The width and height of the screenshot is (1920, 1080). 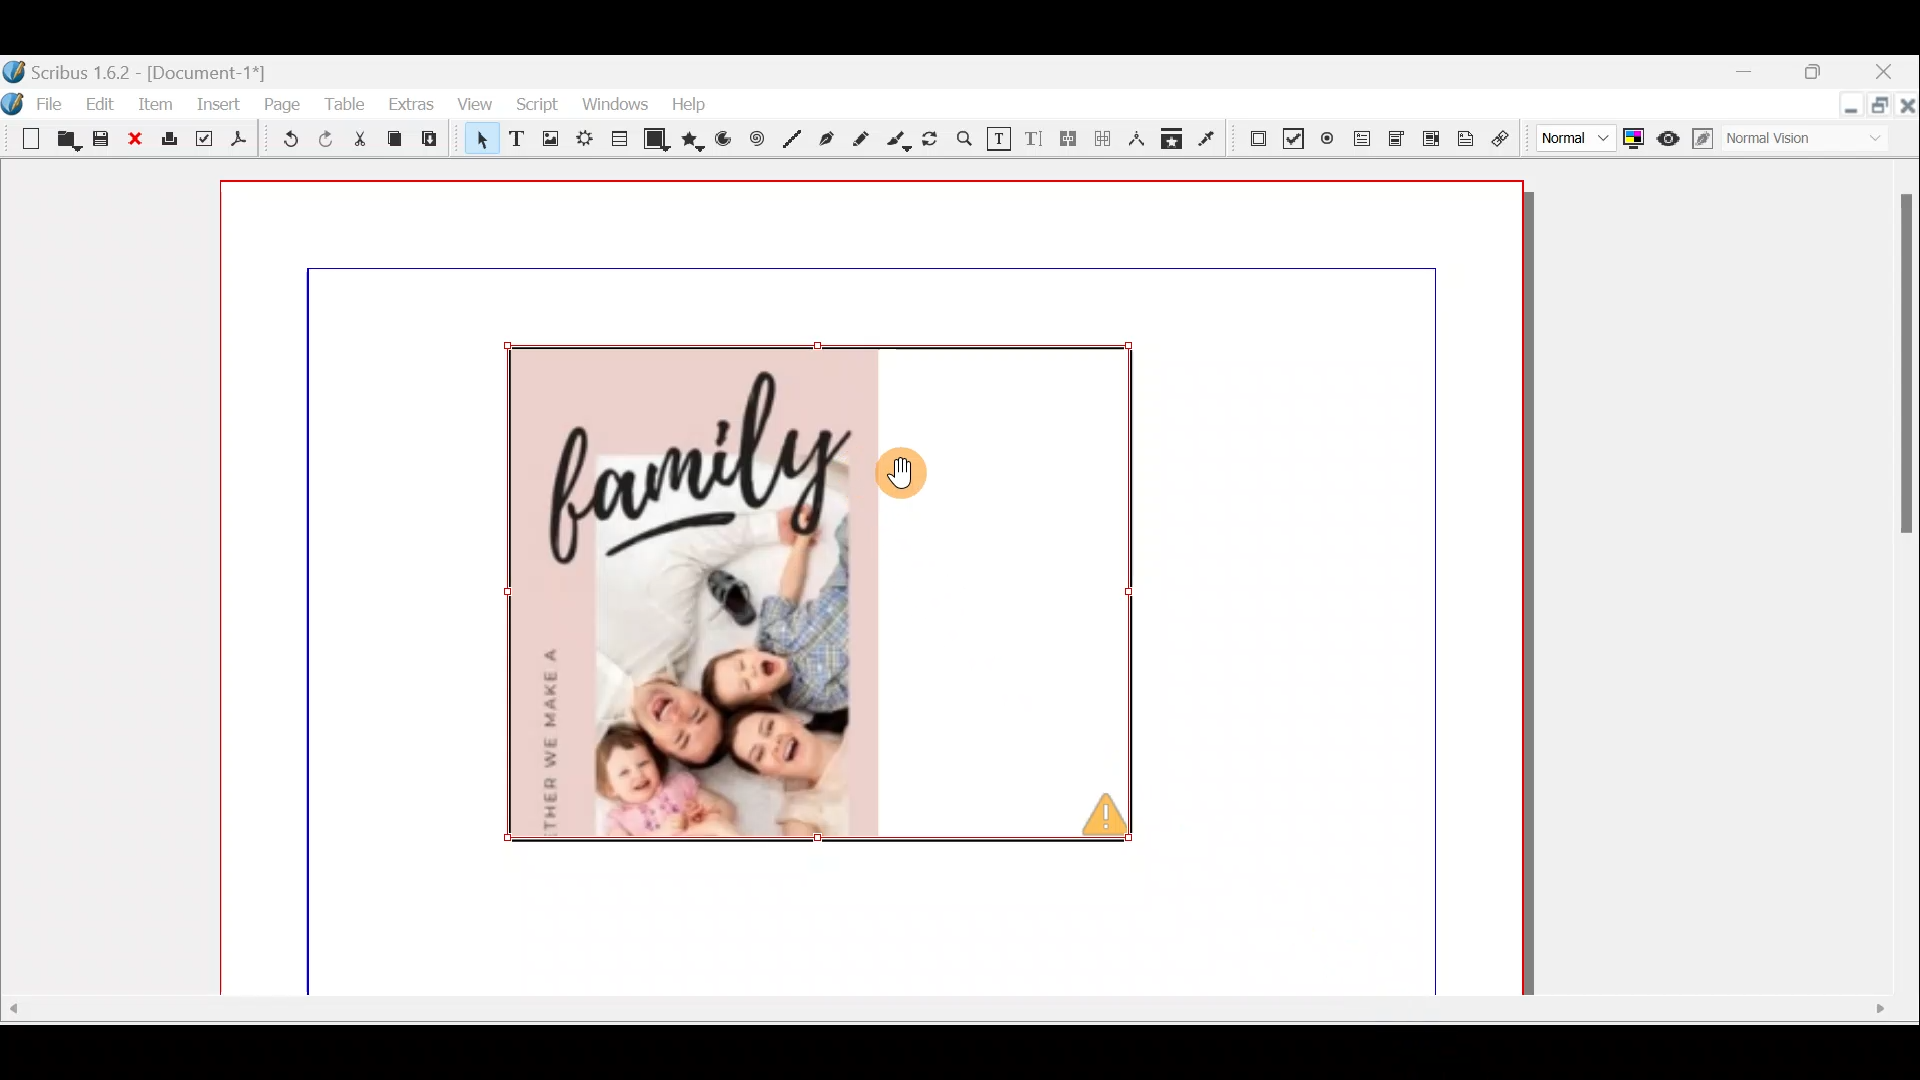 What do you see at coordinates (515, 140) in the screenshot?
I see `Text frame` at bounding box center [515, 140].